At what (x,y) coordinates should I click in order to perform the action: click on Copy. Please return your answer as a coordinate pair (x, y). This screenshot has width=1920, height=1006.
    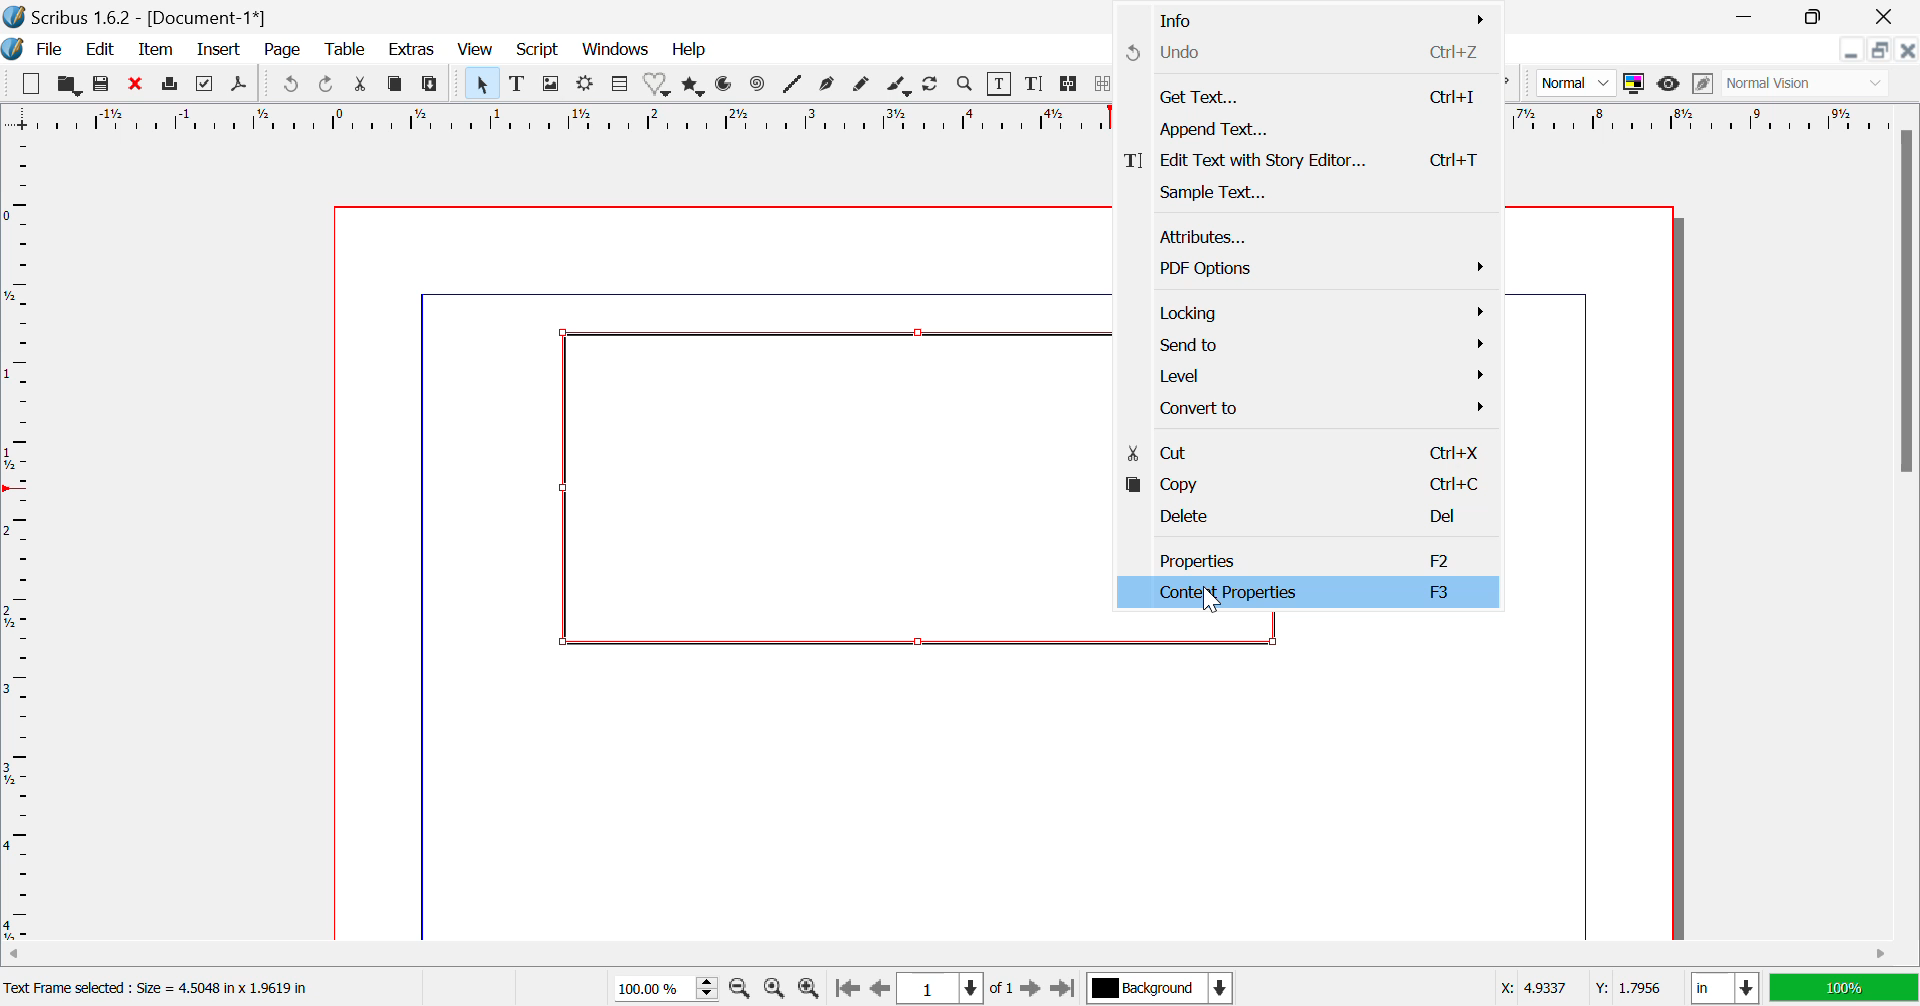
    Looking at the image, I should click on (396, 84).